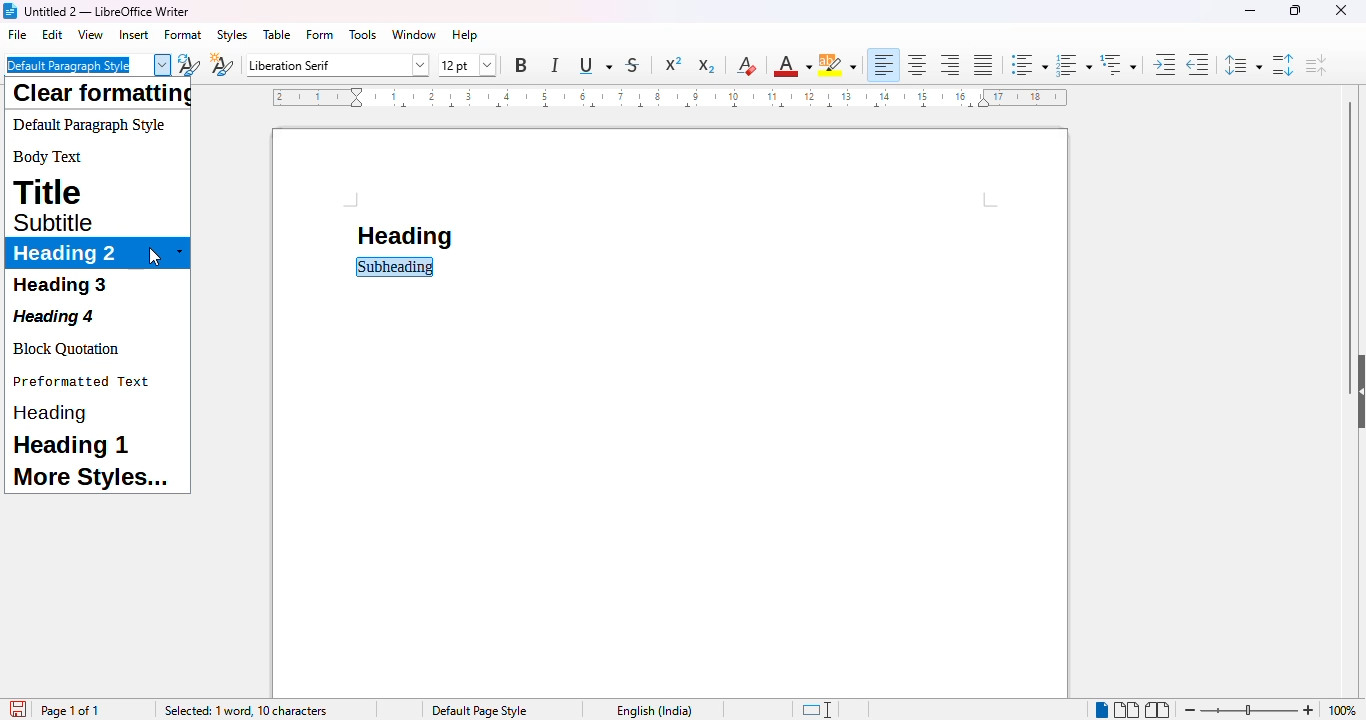  Describe the element at coordinates (521, 65) in the screenshot. I see `bold` at that location.